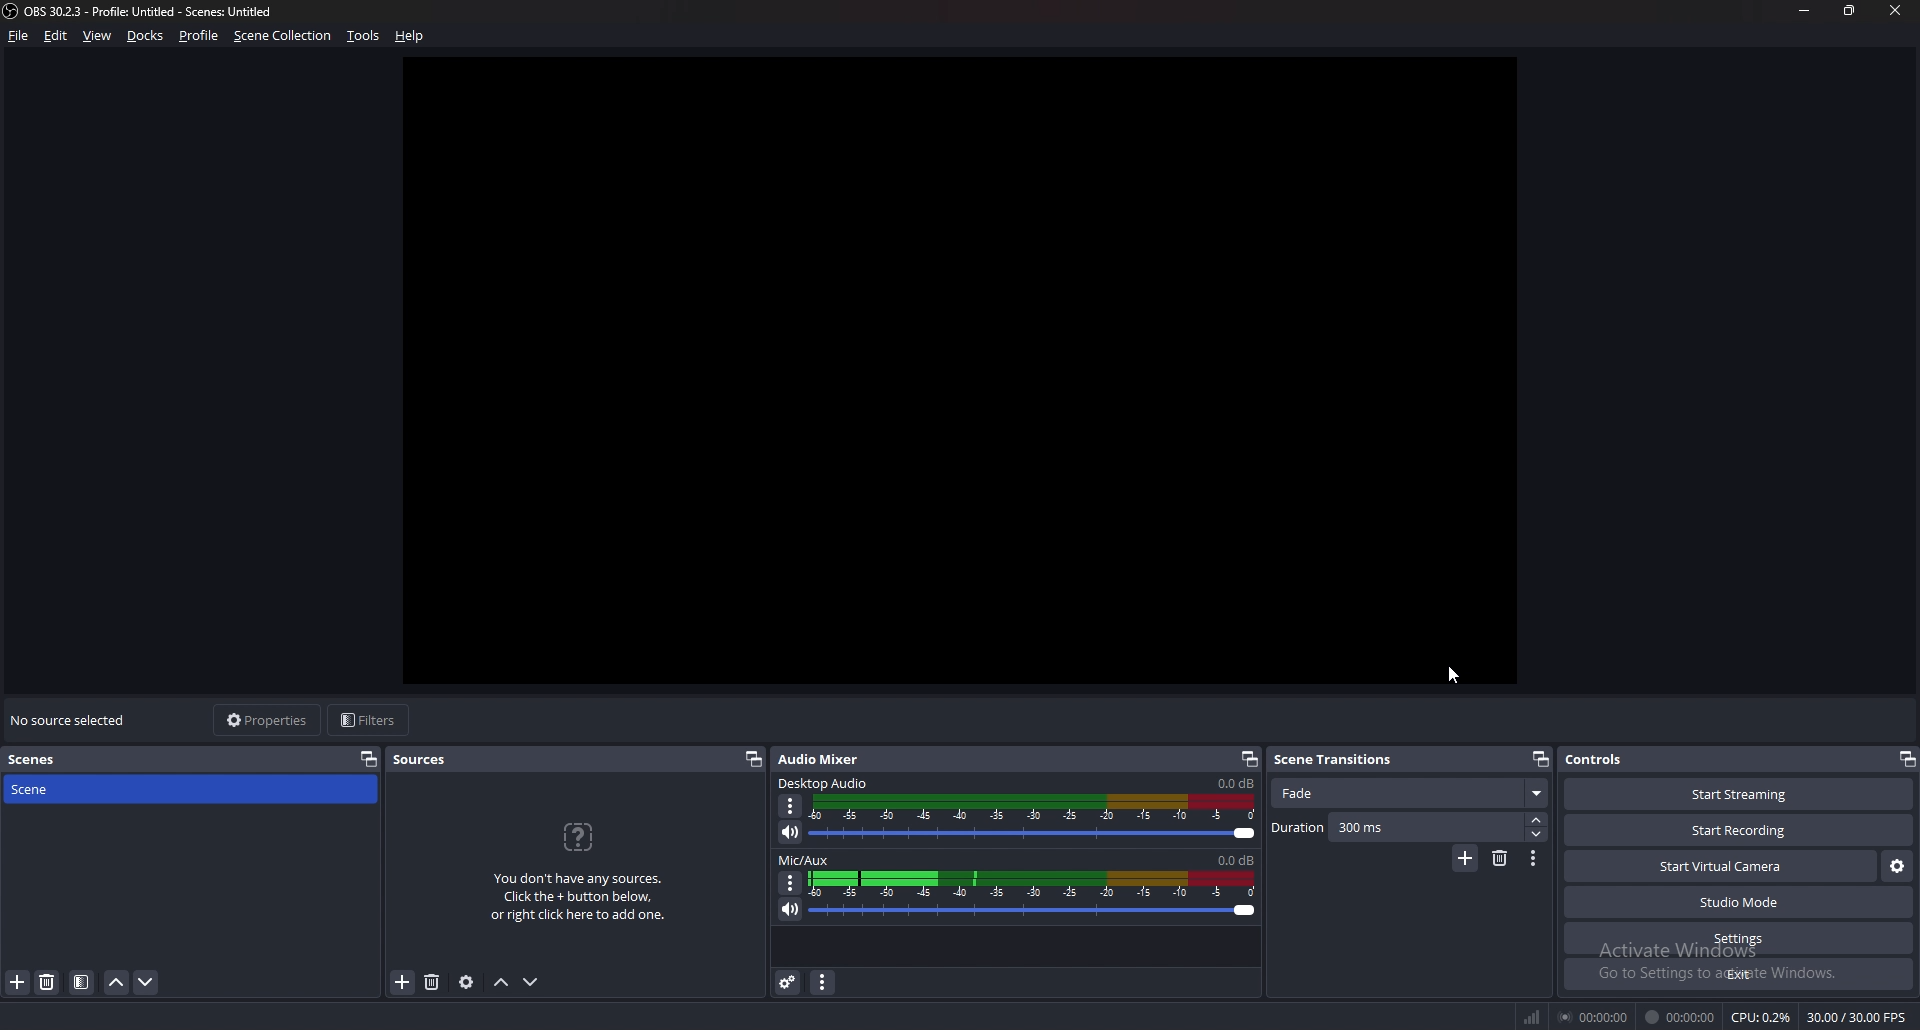 Image resolution: width=1920 pixels, height=1030 pixels. Describe the element at coordinates (942, 375) in the screenshot. I see `preview` at that location.